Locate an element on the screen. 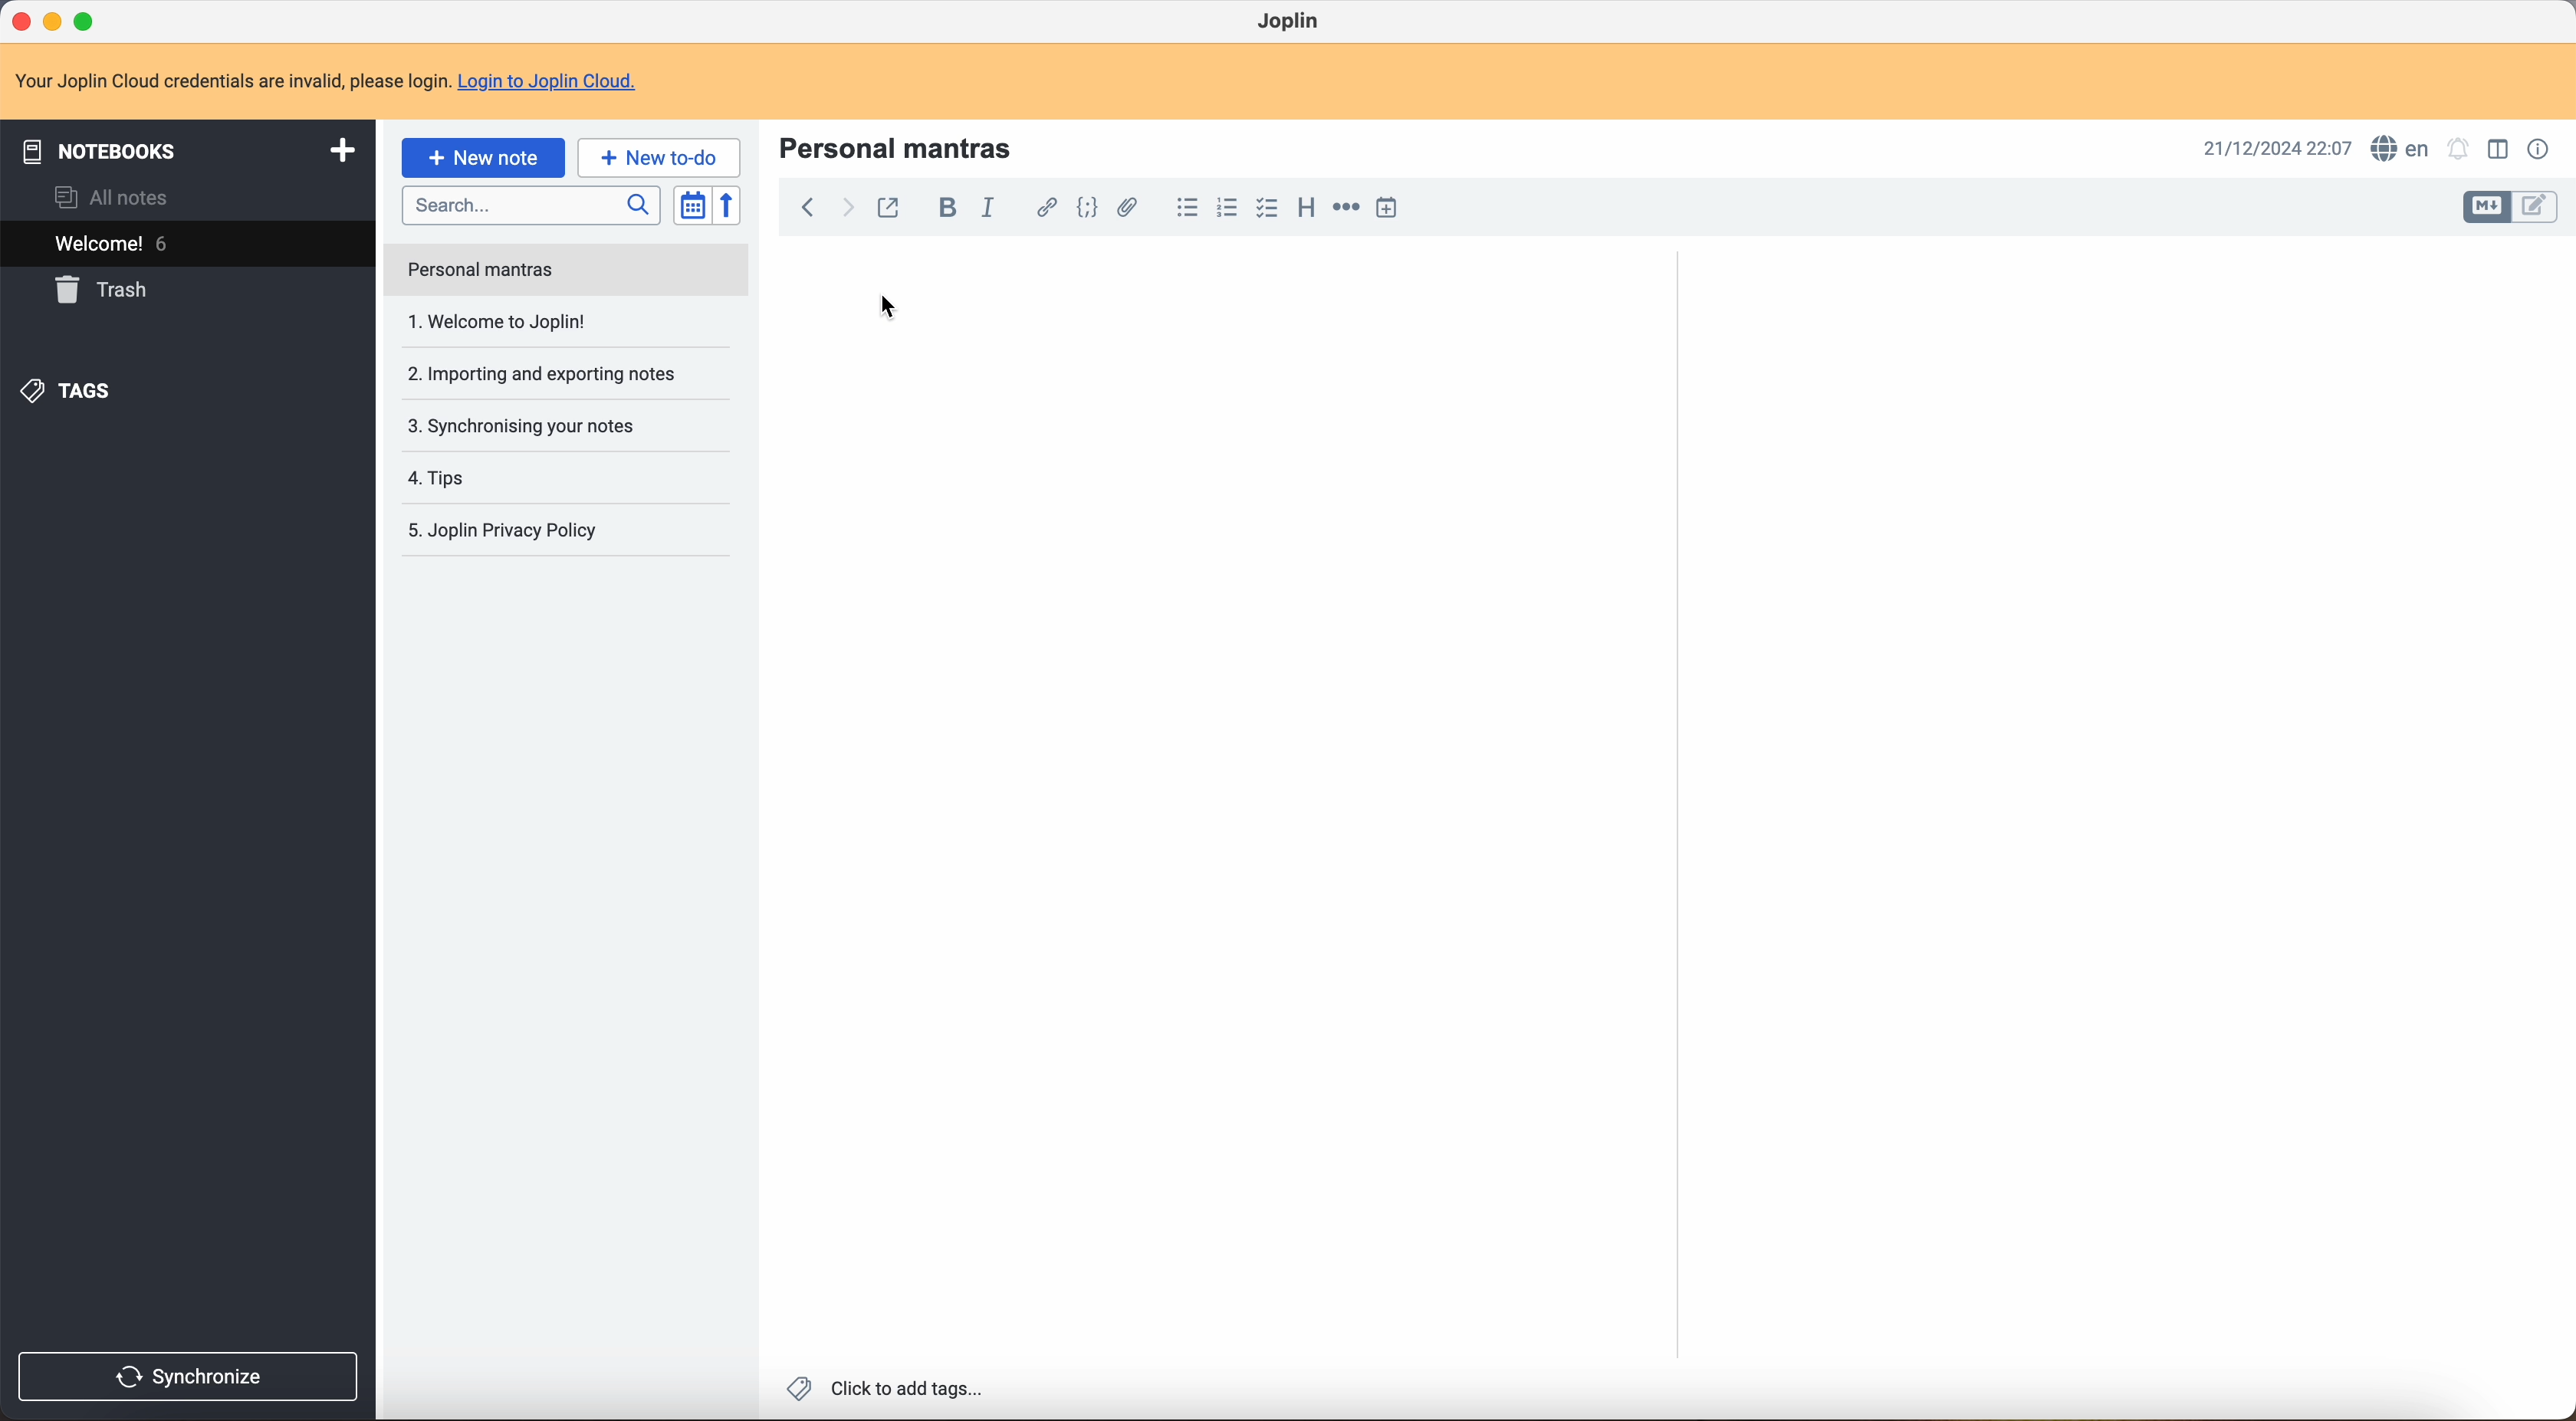 Image resolution: width=2576 pixels, height=1421 pixels. tips is located at coordinates (515, 428).